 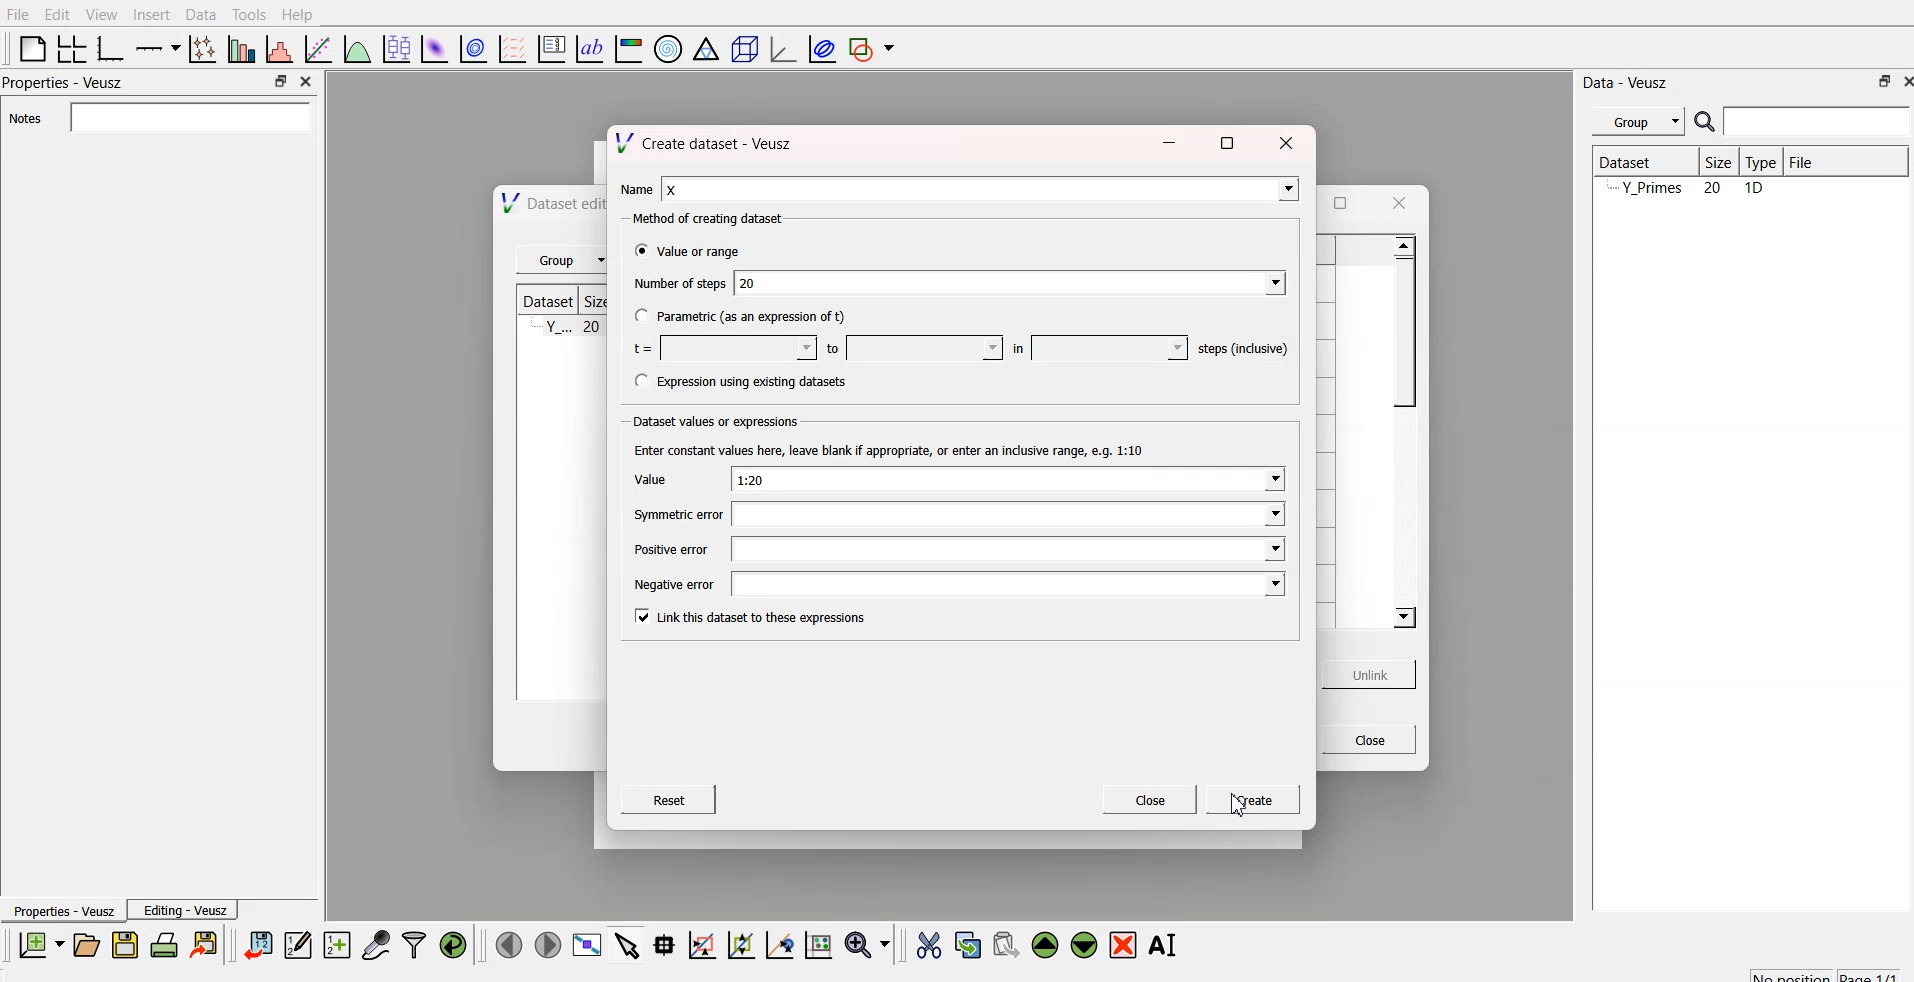 I want to click on Dataset values or expressions, so click(x=714, y=419).